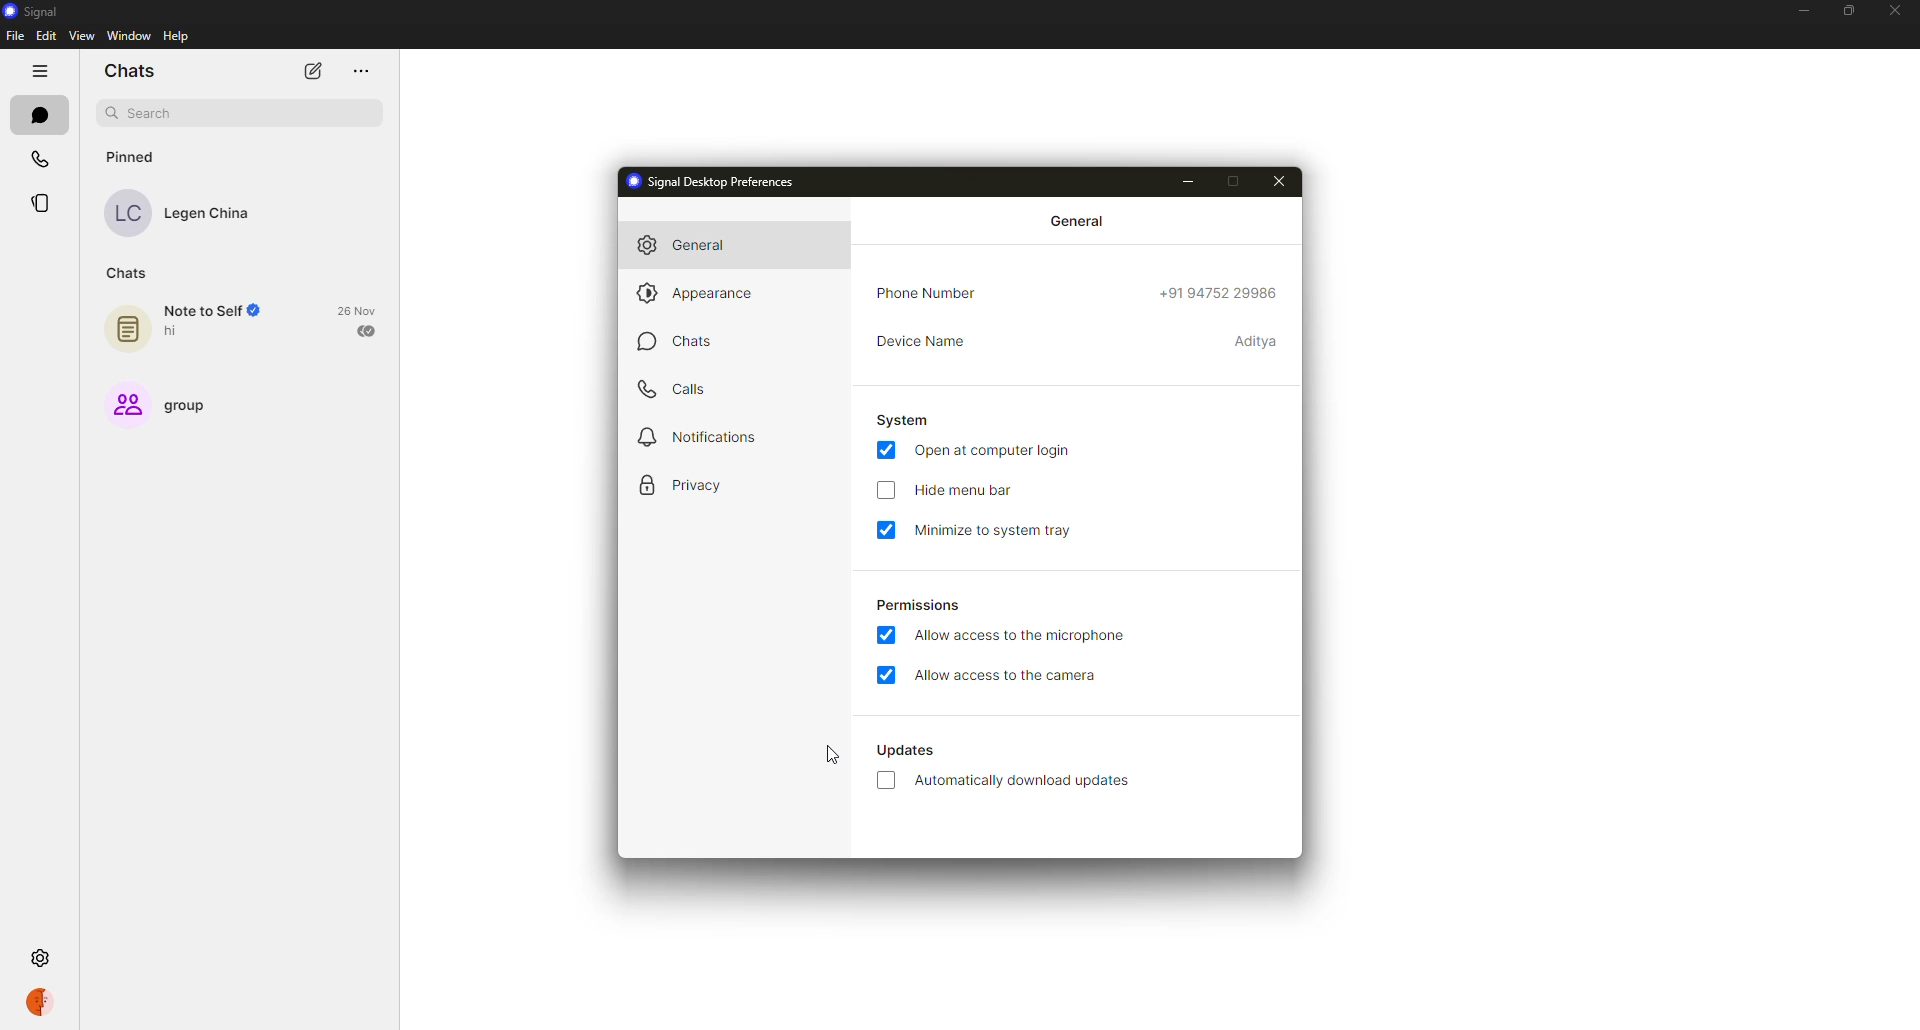 This screenshot has width=1920, height=1030. Describe the element at coordinates (1189, 182) in the screenshot. I see `minimize` at that location.